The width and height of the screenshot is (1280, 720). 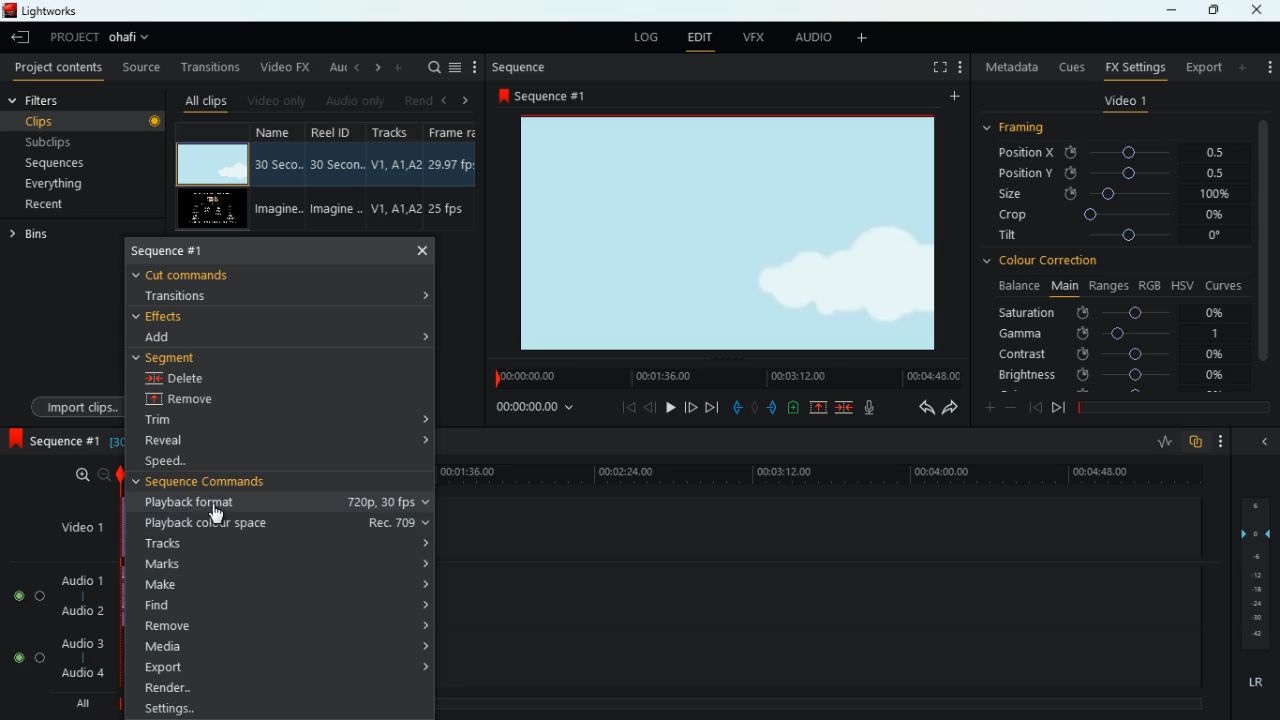 I want to click on audio only, so click(x=355, y=100).